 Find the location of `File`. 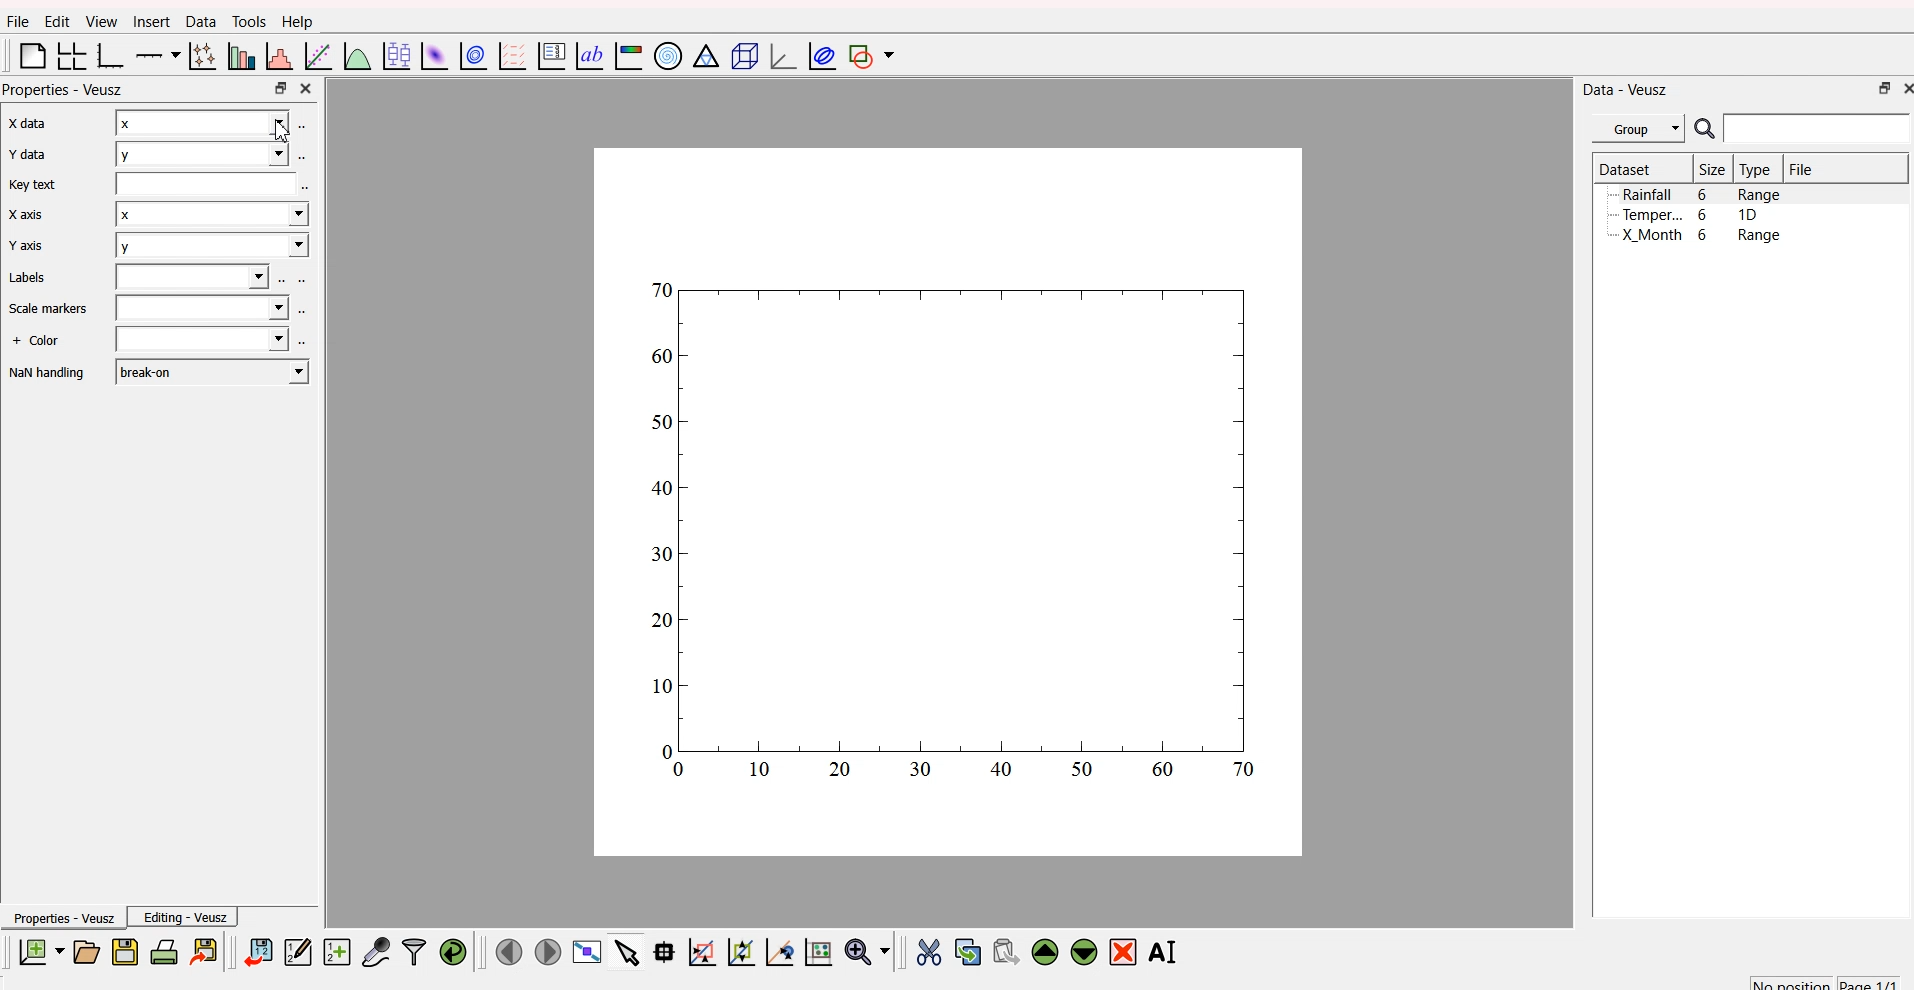

File is located at coordinates (1803, 169).